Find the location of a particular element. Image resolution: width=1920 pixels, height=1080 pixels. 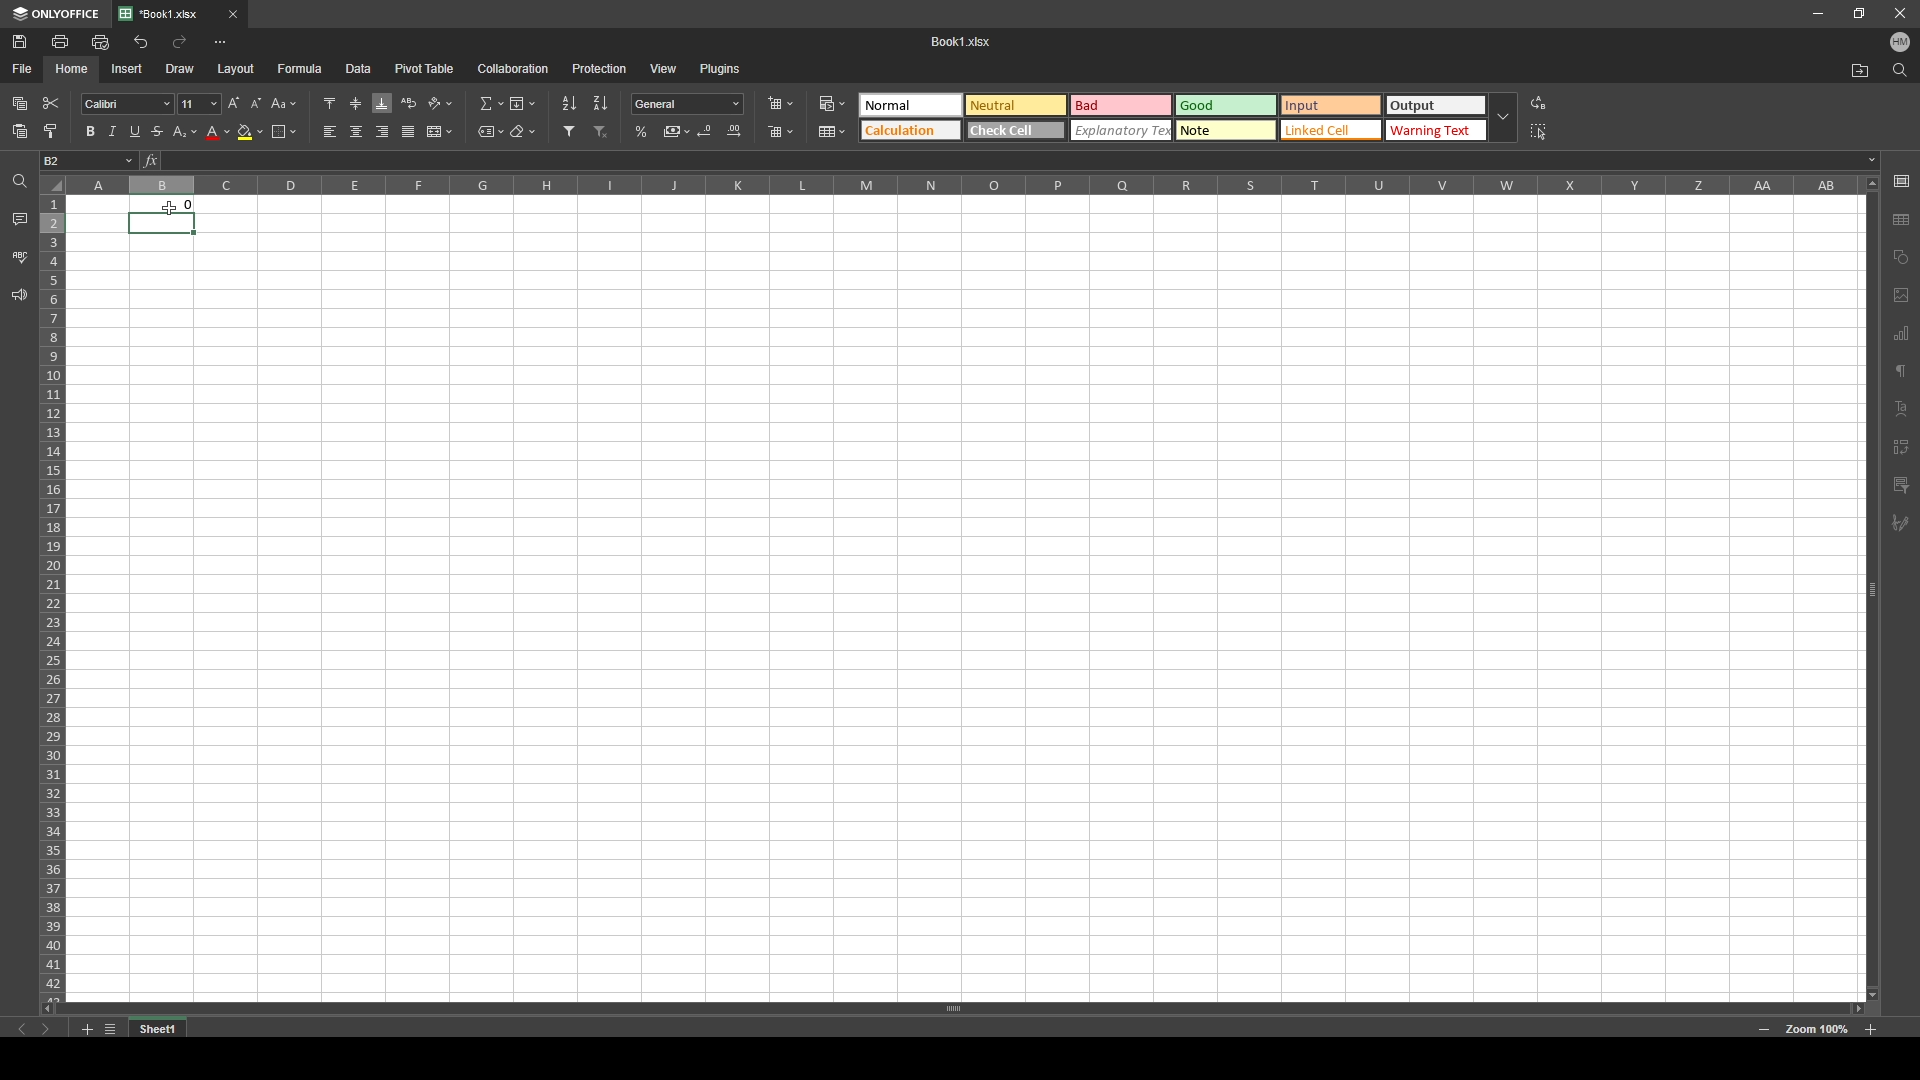

summation is located at coordinates (492, 103).